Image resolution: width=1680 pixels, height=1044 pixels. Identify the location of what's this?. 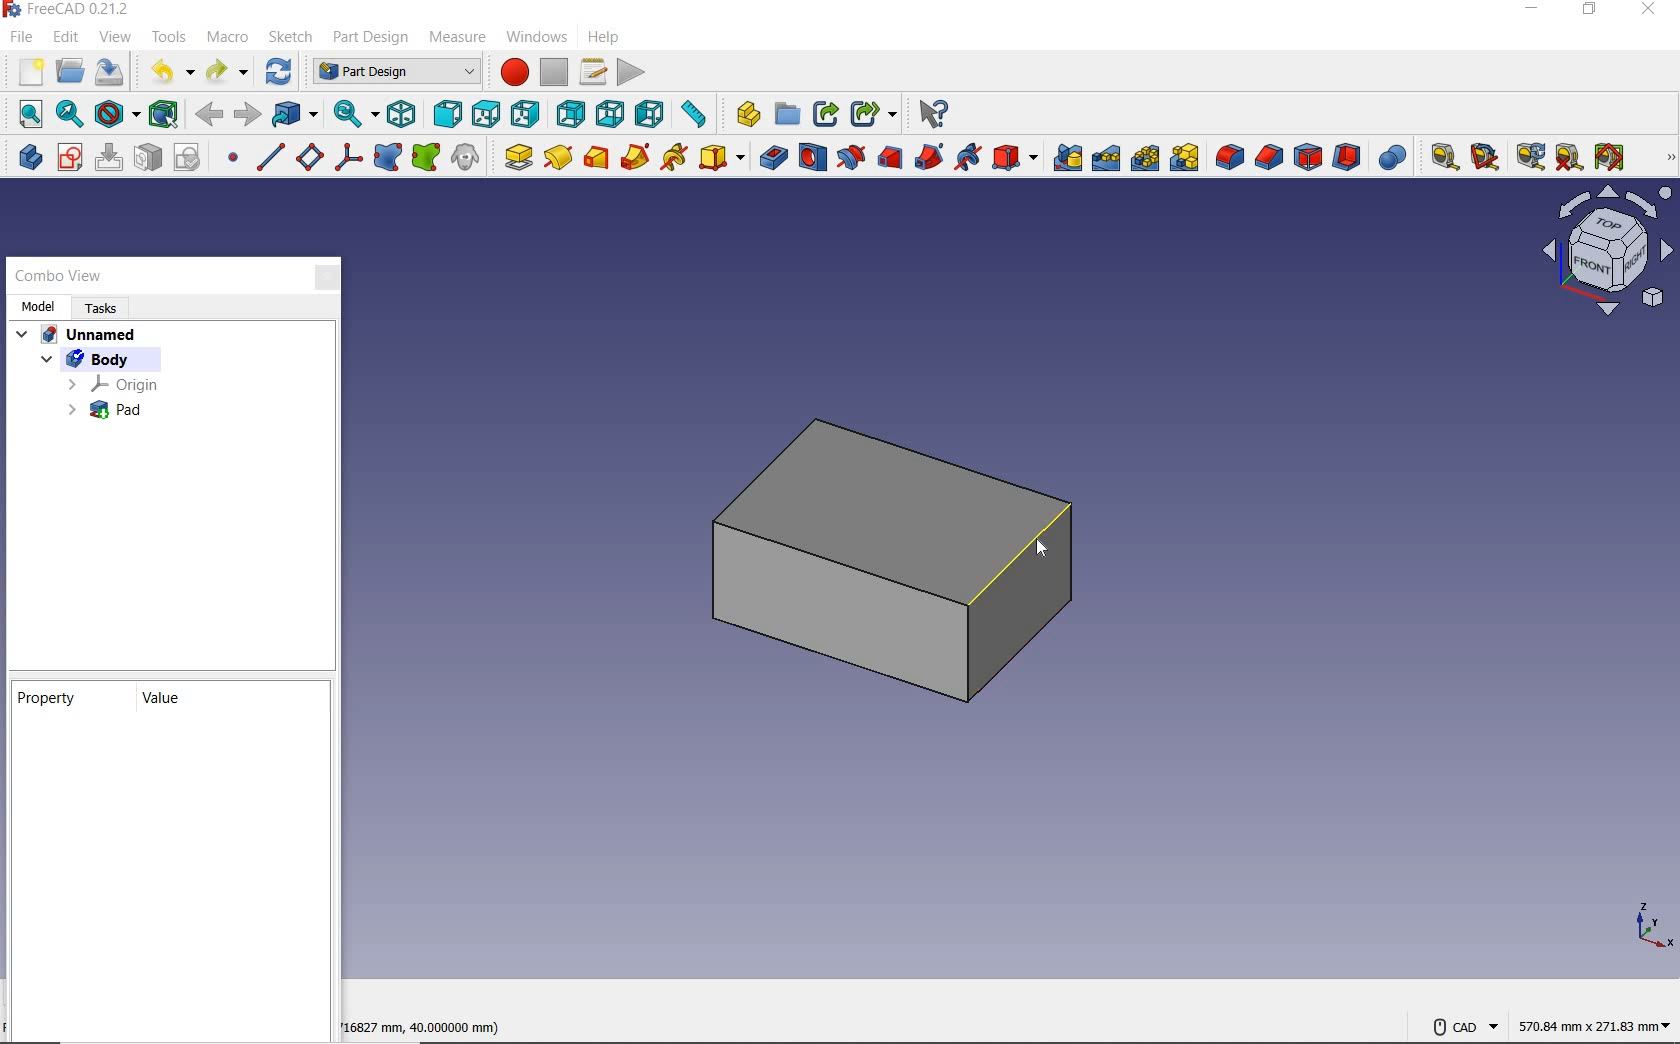
(934, 113).